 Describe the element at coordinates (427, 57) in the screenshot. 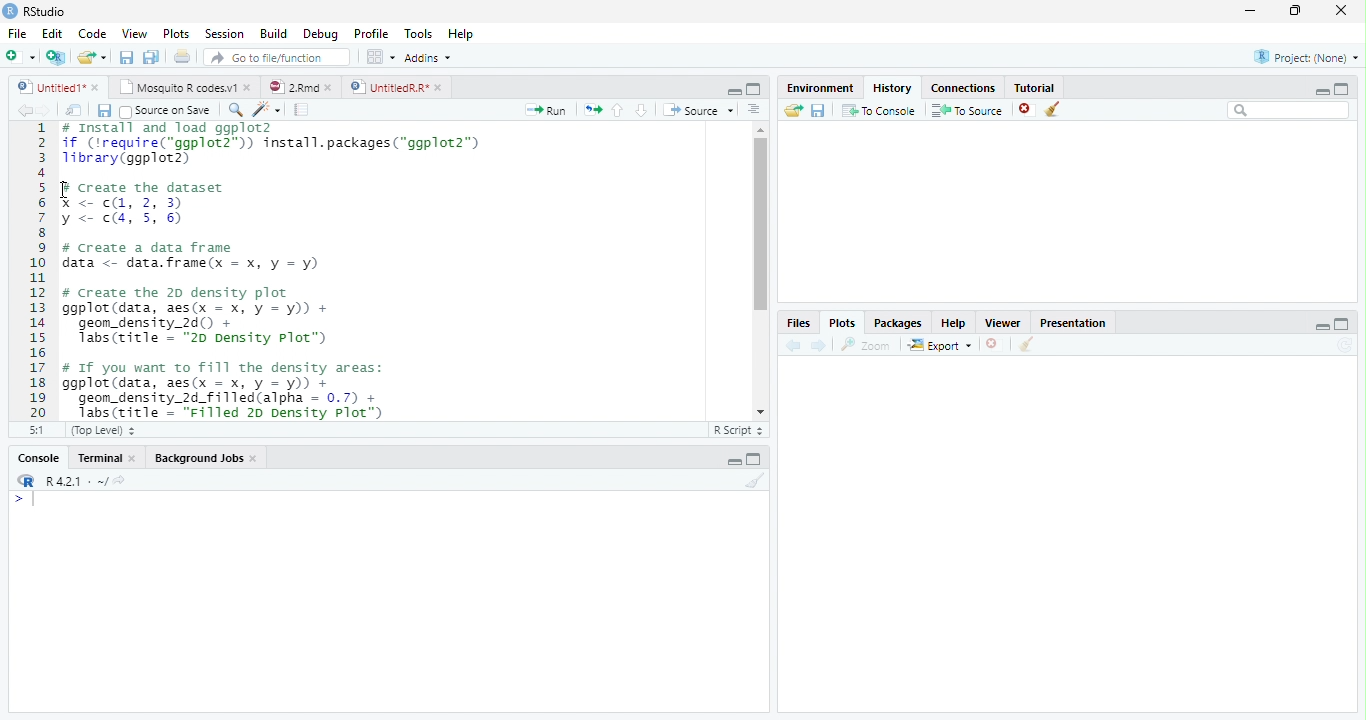

I see `Addins` at that location.